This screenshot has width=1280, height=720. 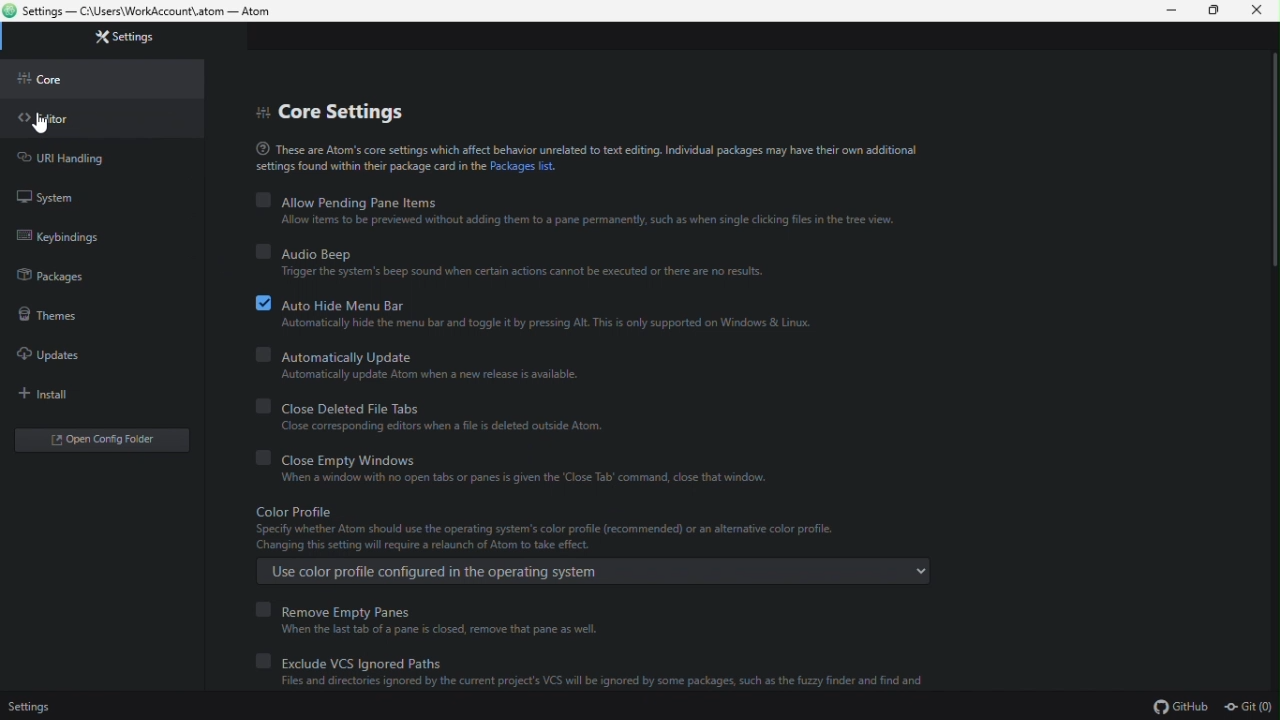 I want to click on Close deleted file tabs, so click(x=439, y=406).